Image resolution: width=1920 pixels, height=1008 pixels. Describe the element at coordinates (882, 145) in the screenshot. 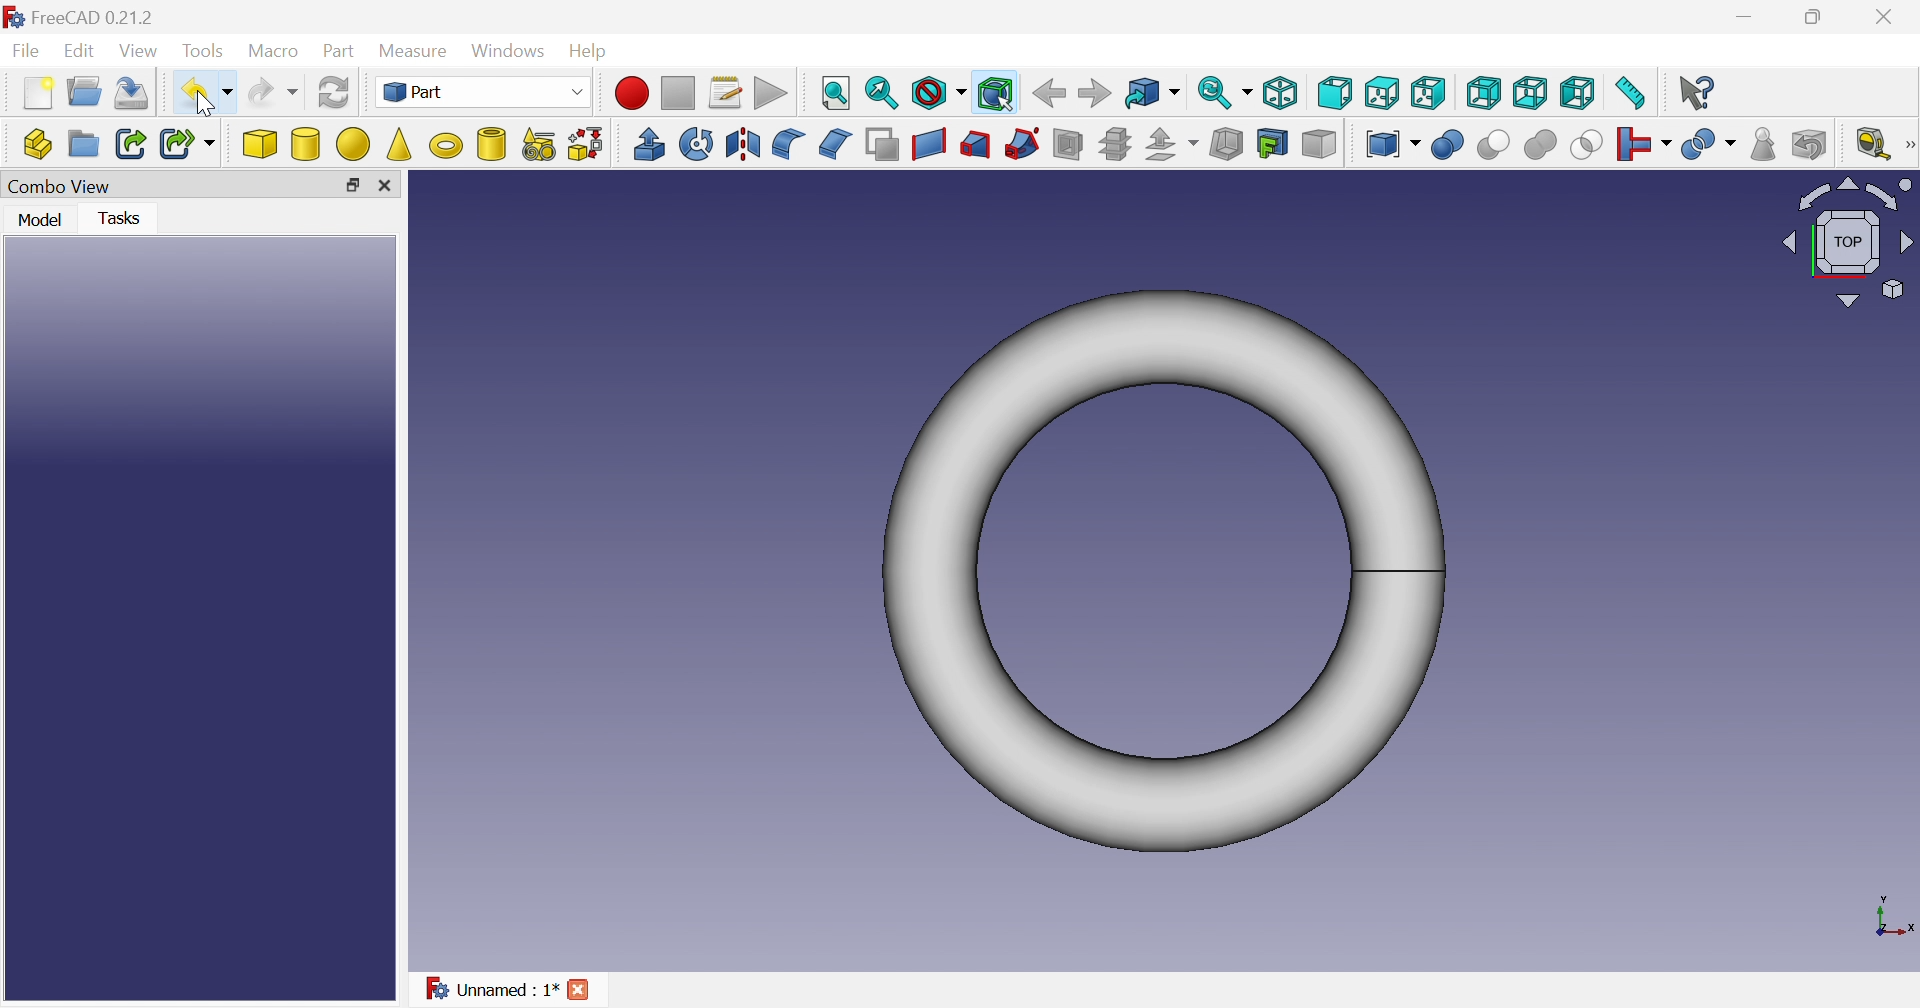

I see `Make face from wires` at that location.